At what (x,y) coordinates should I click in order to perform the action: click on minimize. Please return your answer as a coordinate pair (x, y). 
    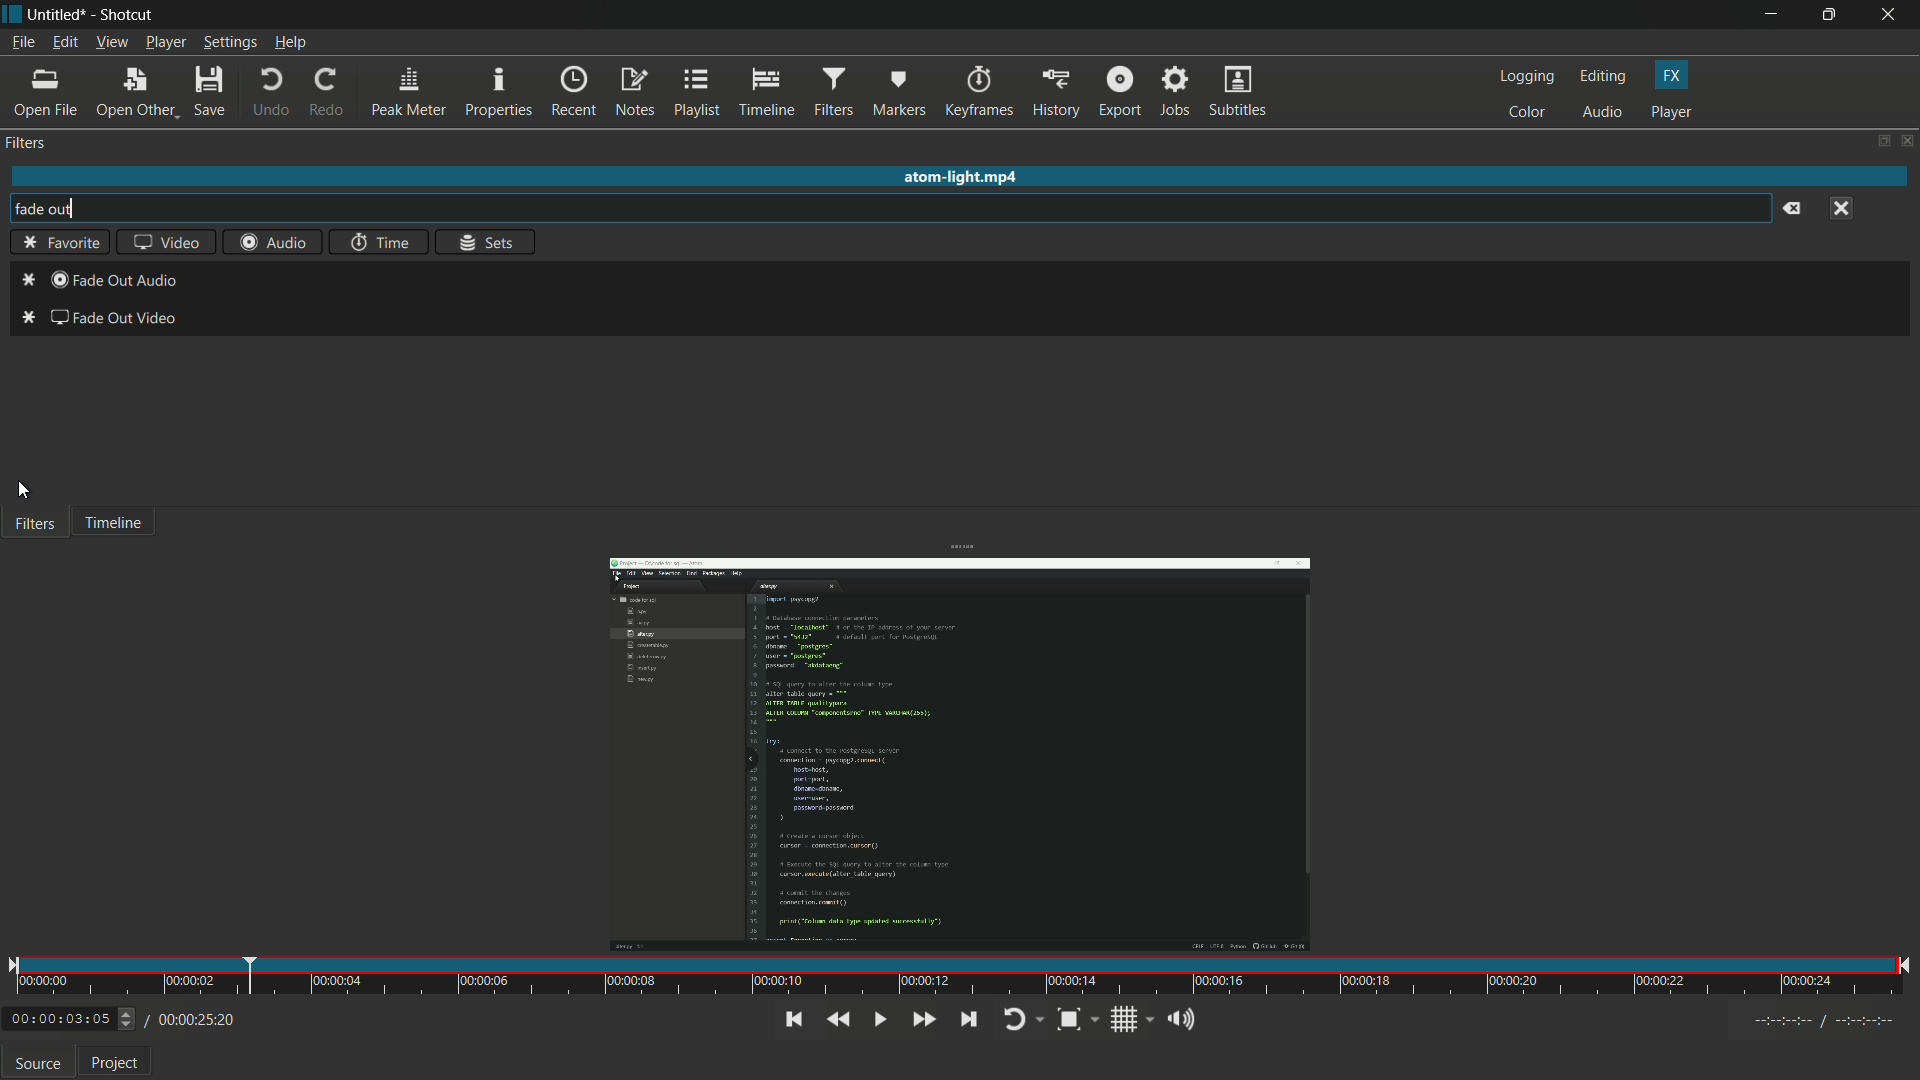
    Looking at the image, I should click on (1769, 15).